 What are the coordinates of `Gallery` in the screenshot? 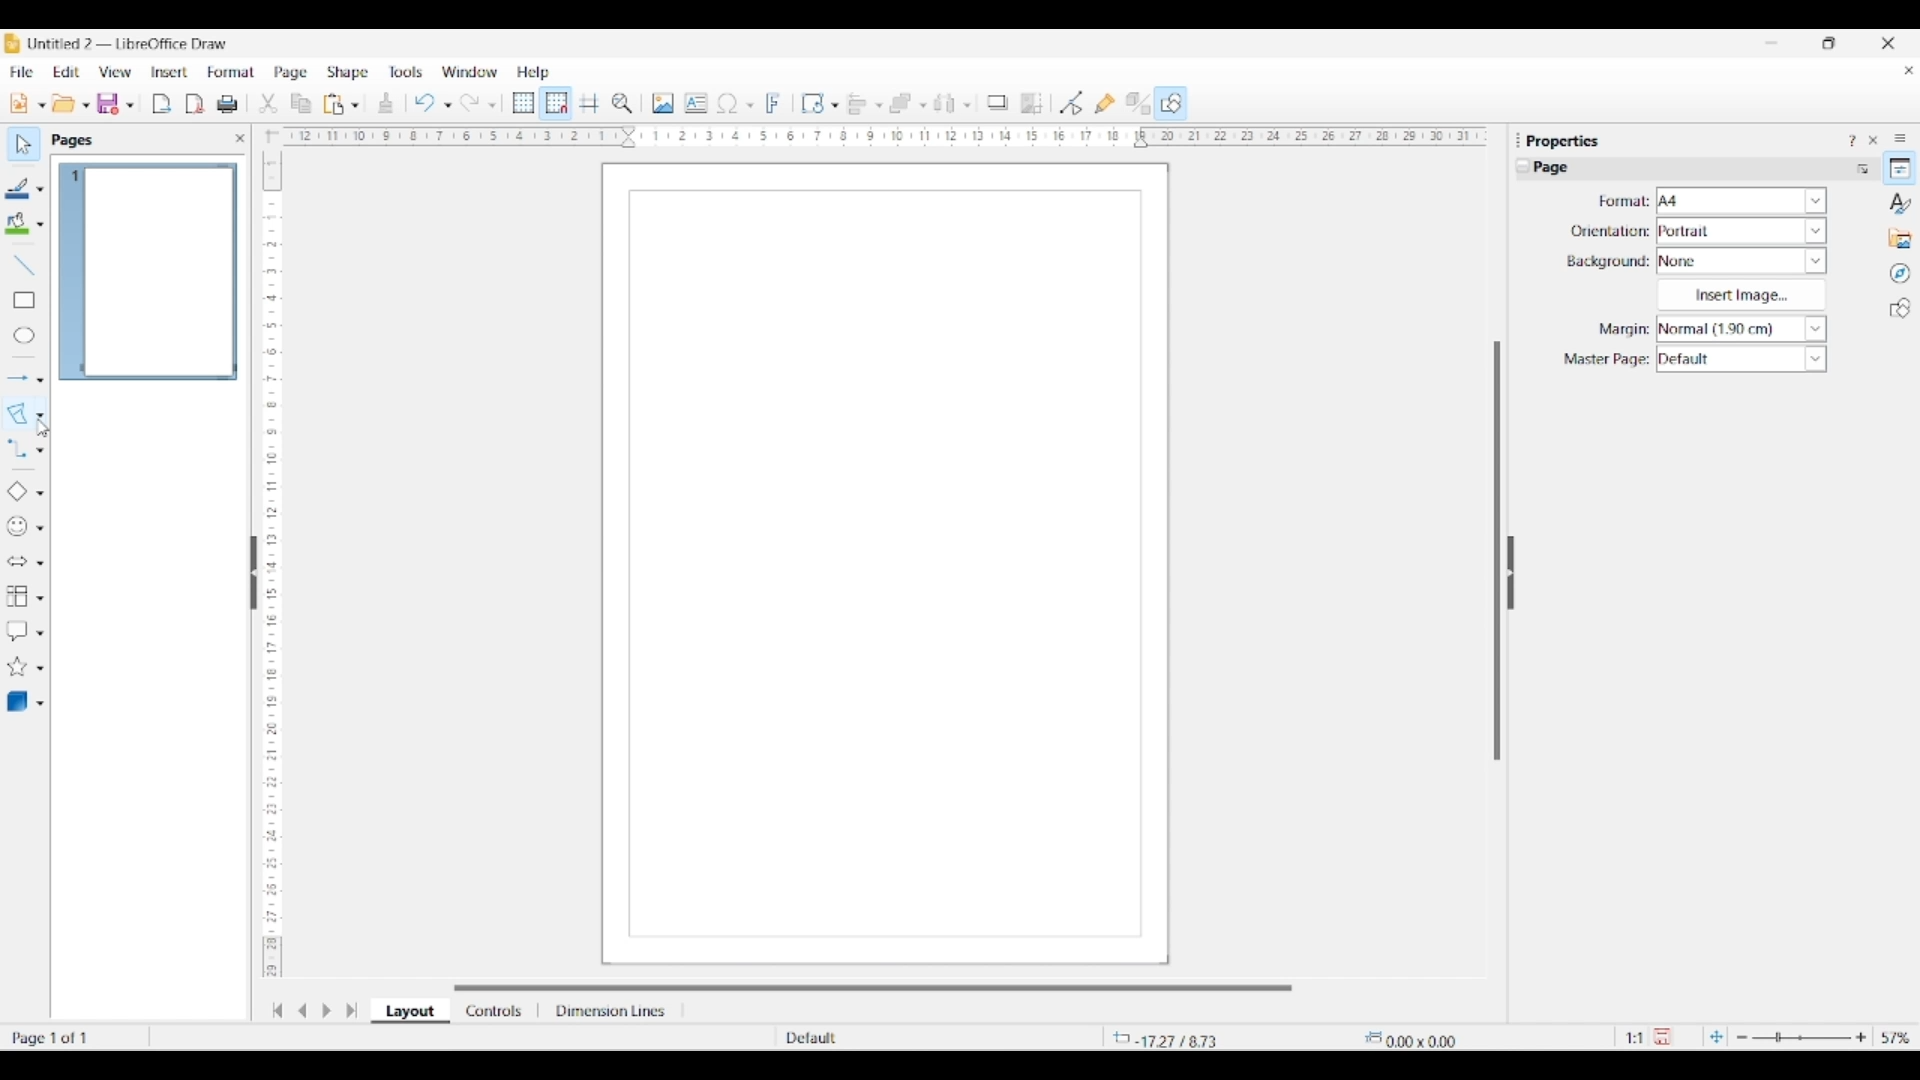 It's located at (1900, 238).